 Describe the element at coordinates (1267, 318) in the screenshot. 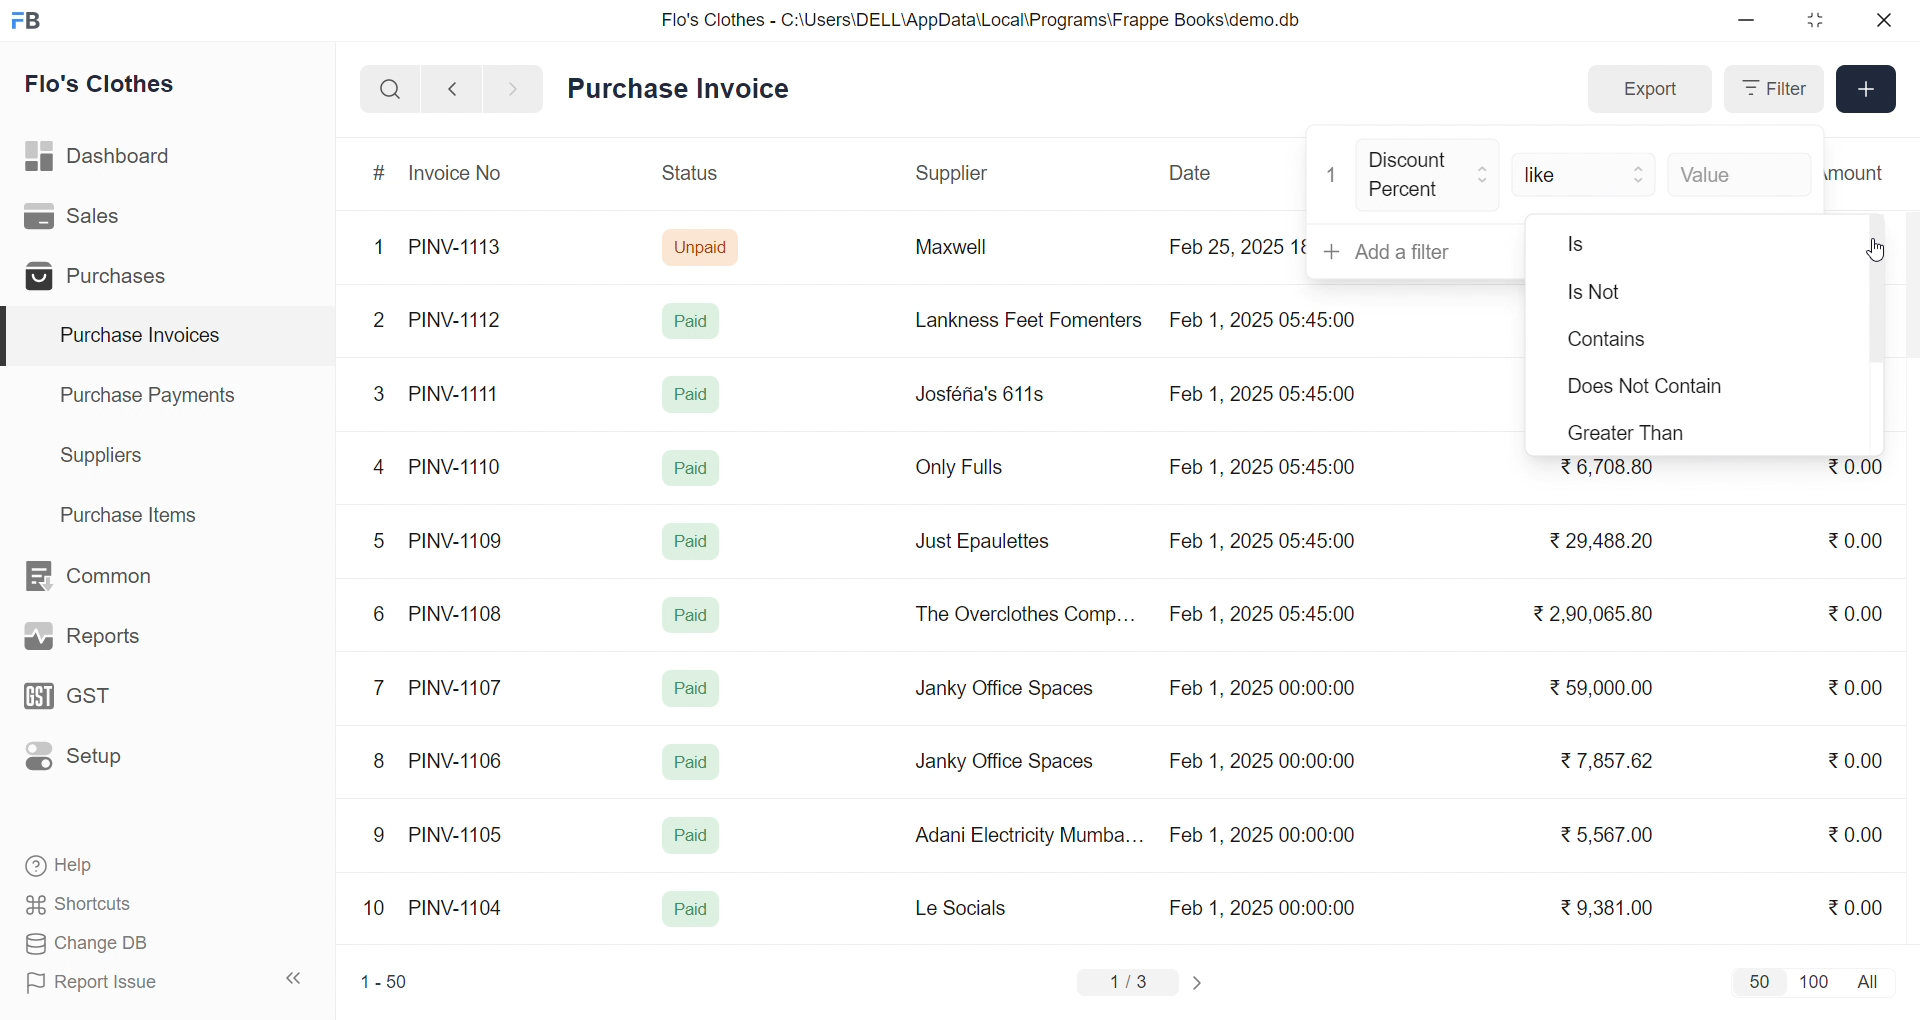

I see `Feb 1, 2025 05:45:00` at that location.